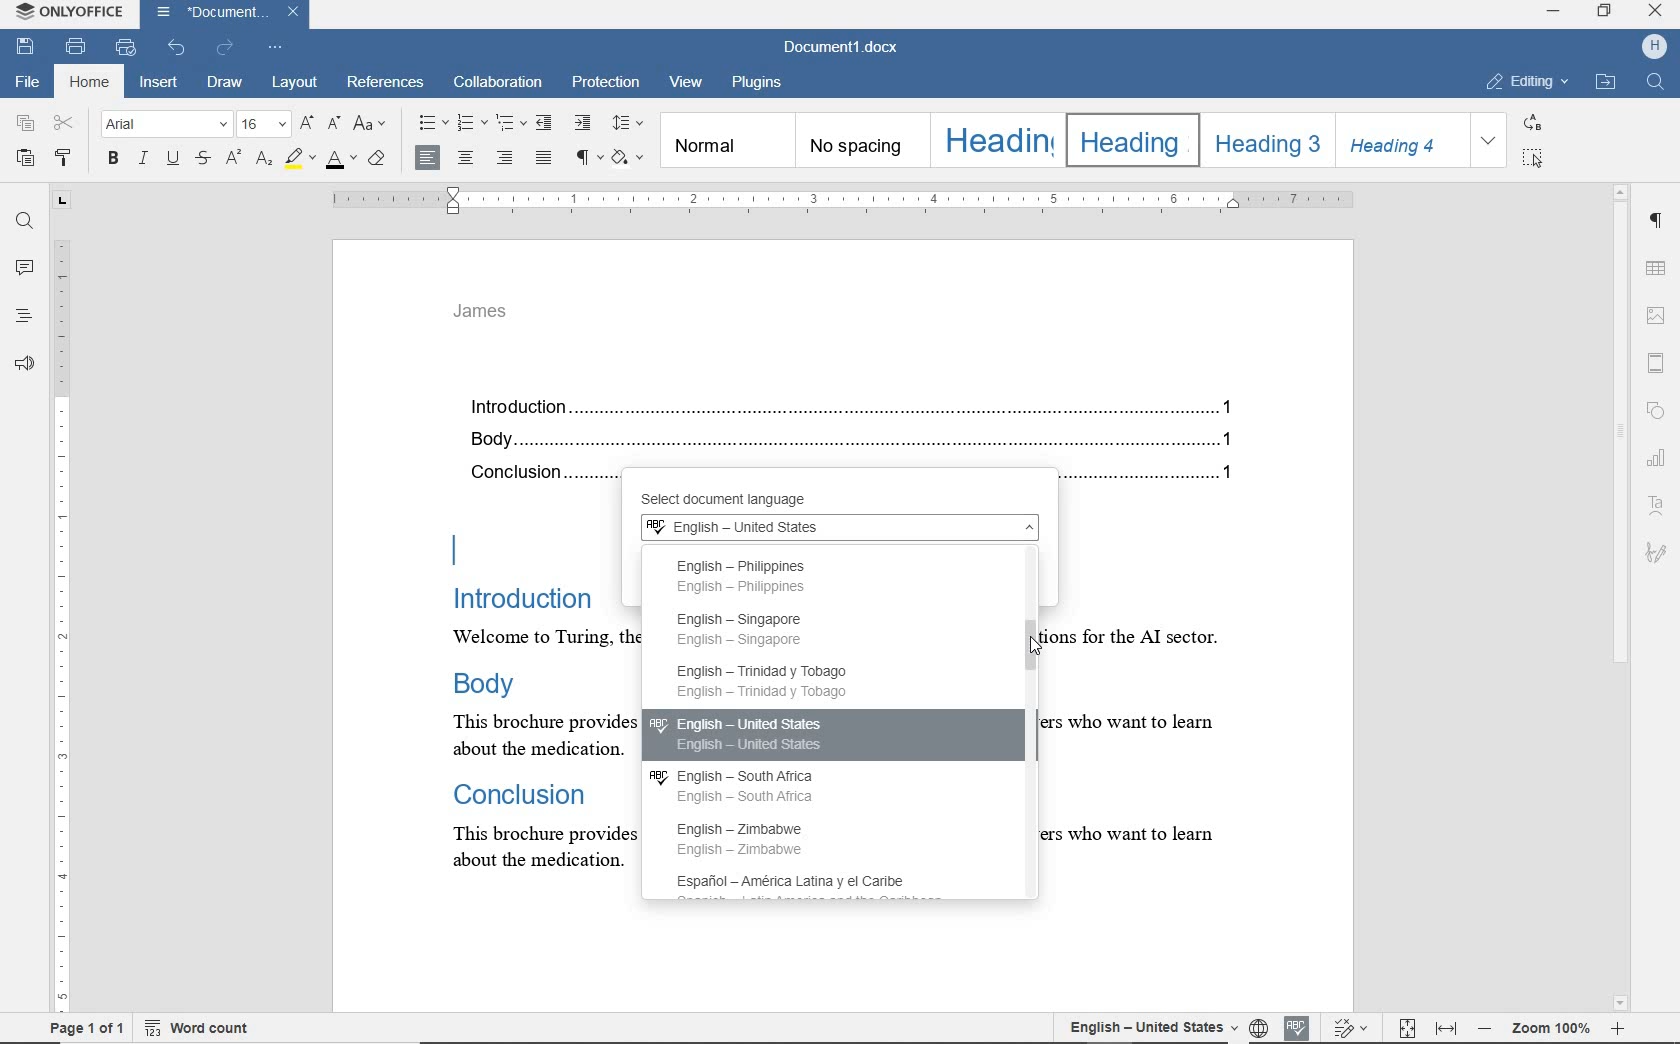 This screenshot has width=1680, height=1044. Describe the element at coordinates (631, 157) in the screenshot. I see `shading` at that location.